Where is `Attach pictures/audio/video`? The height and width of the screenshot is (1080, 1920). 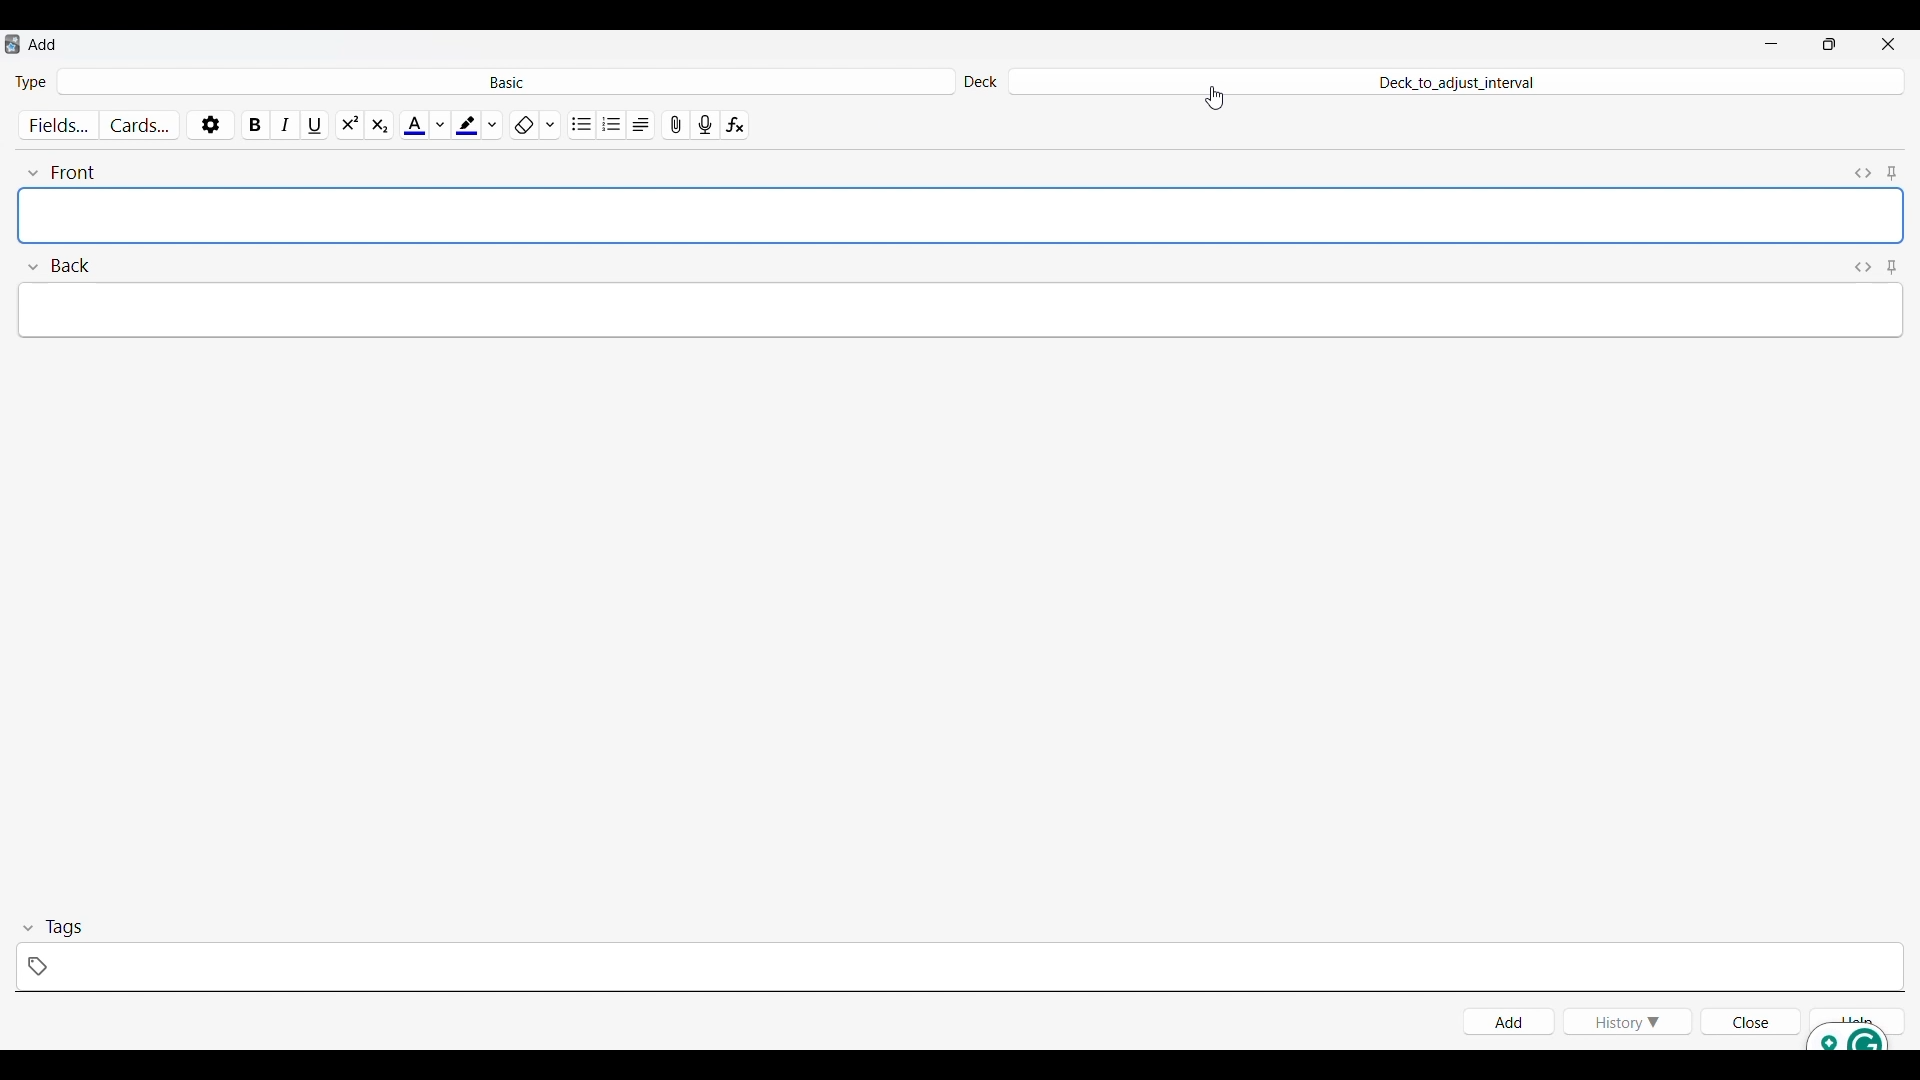
Attach pictures/audio/video is located at coordinates (676, 125).